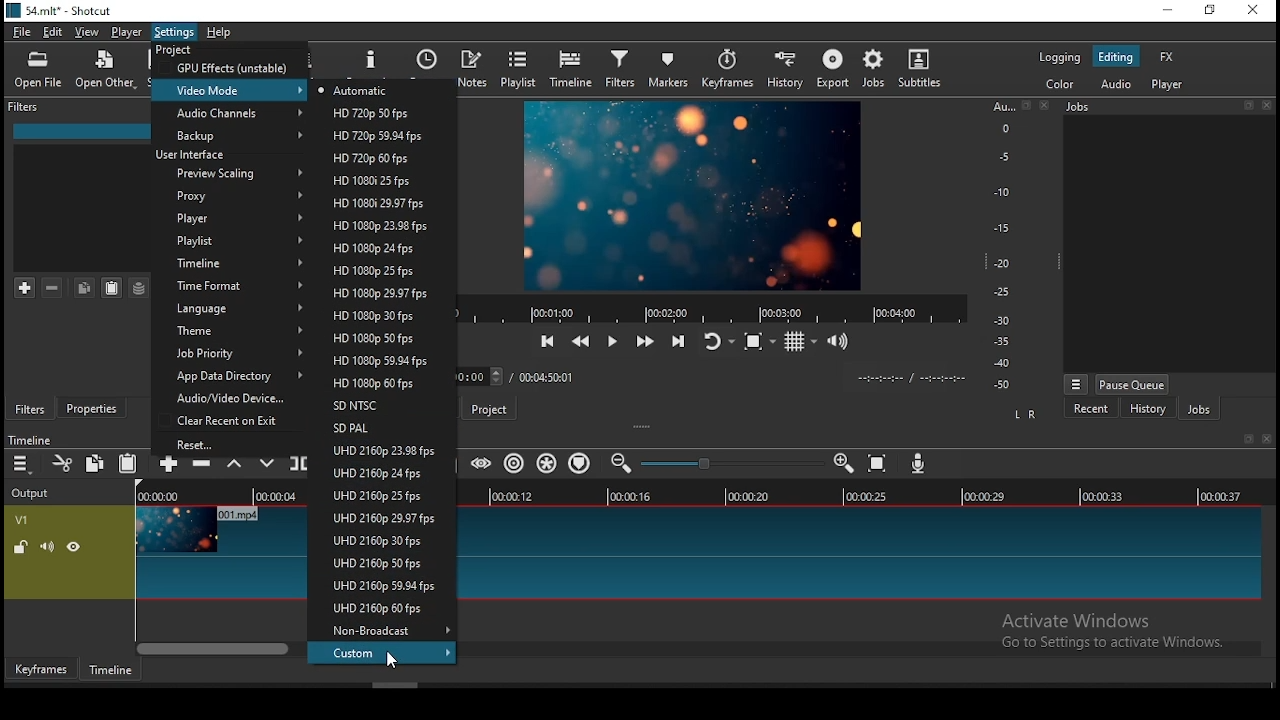 This screenshot has height=720, width=1280. Describe the element at coordinates (383, 453) in the screenshot. I see `resolution option` at that location.